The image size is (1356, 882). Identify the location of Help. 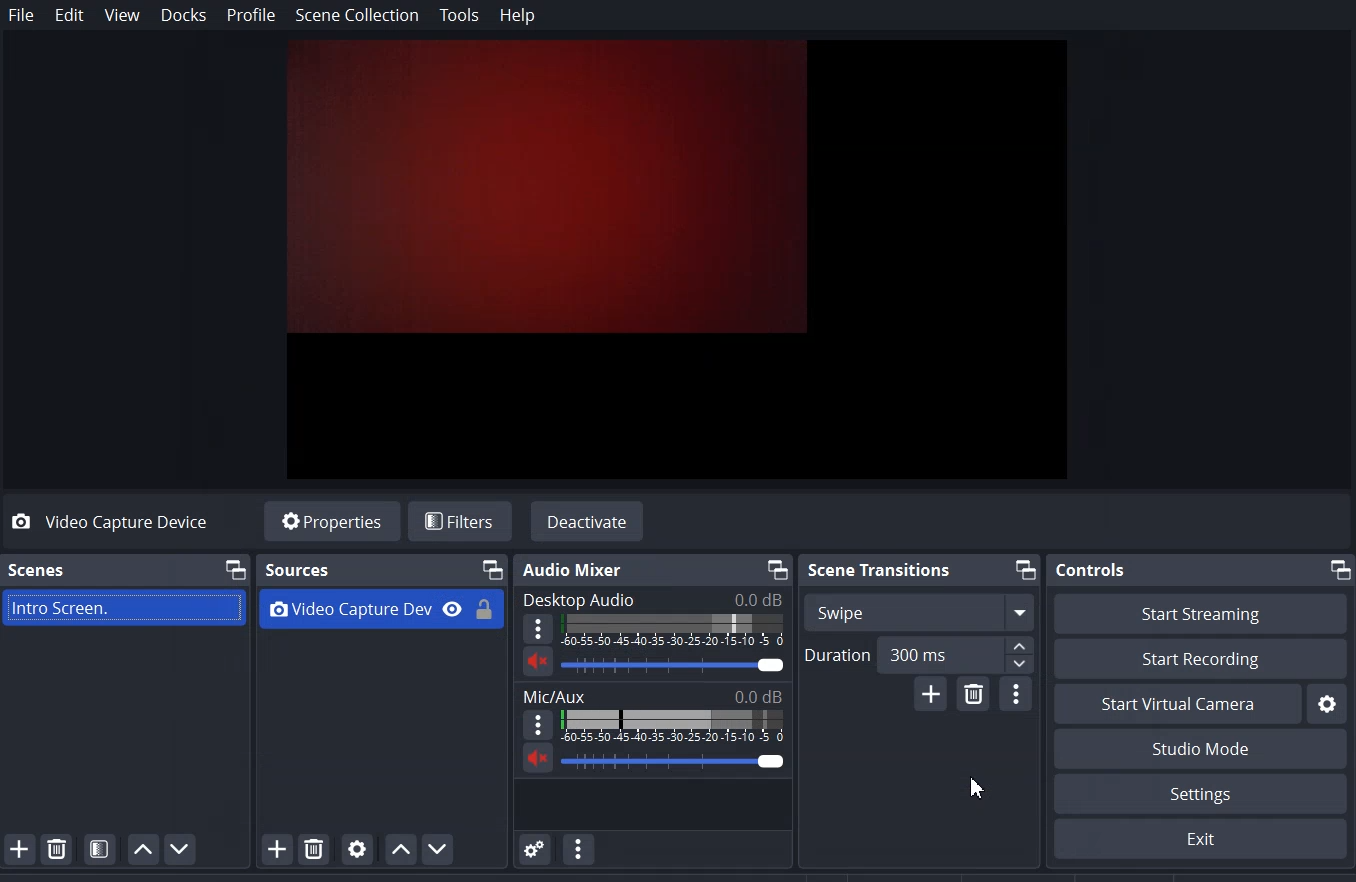
(516, 16).